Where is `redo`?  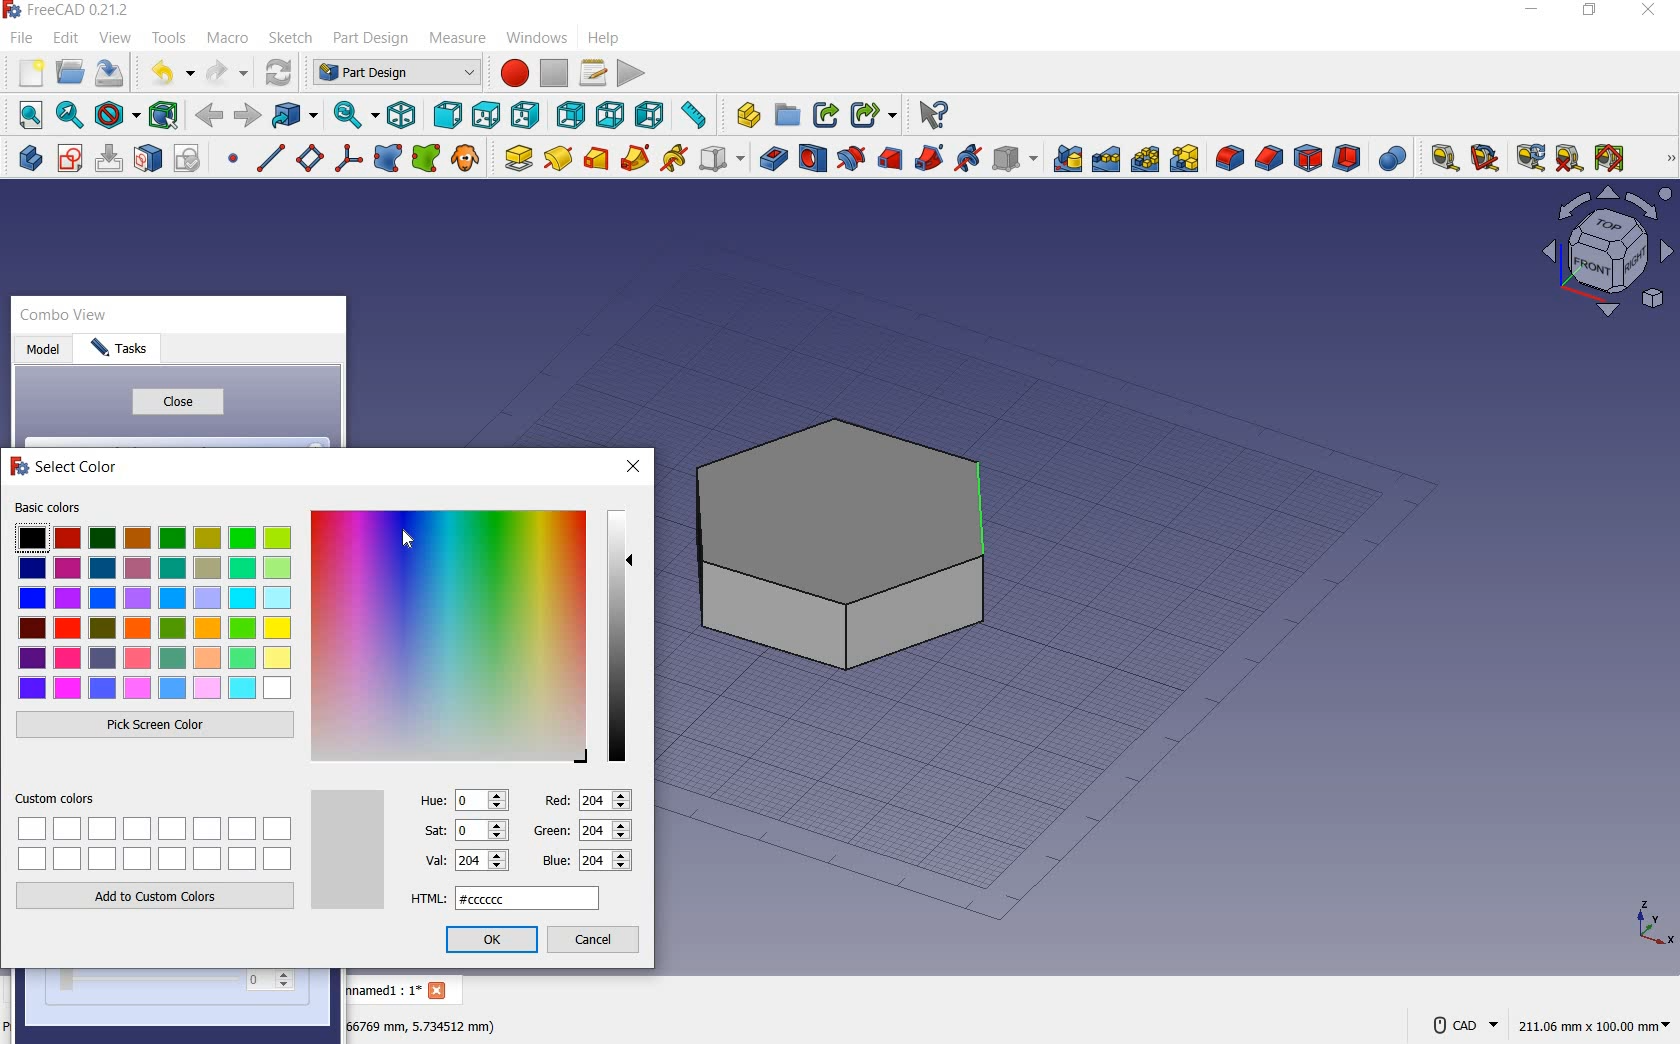
redo is located at coordinates (227, 72).